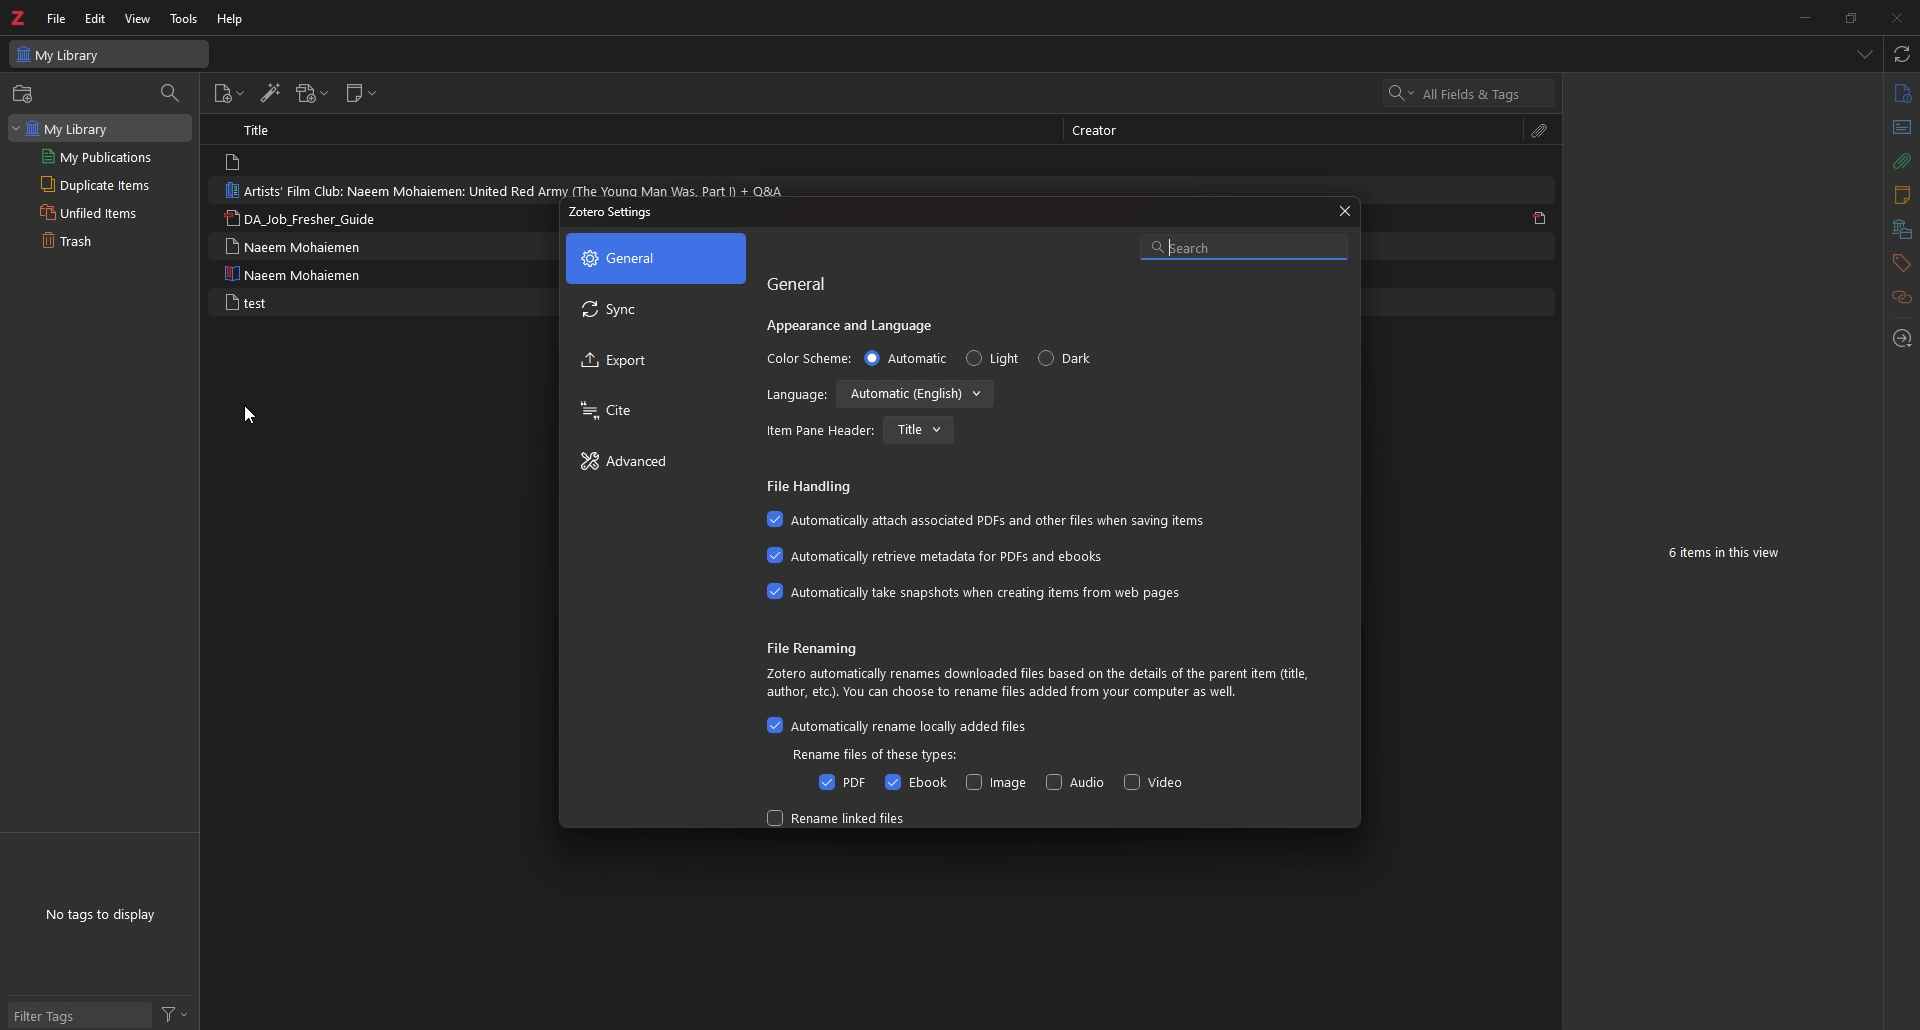  Describe the element at coordinates (1895, 17) in the screenshot. I see `close` at that location.